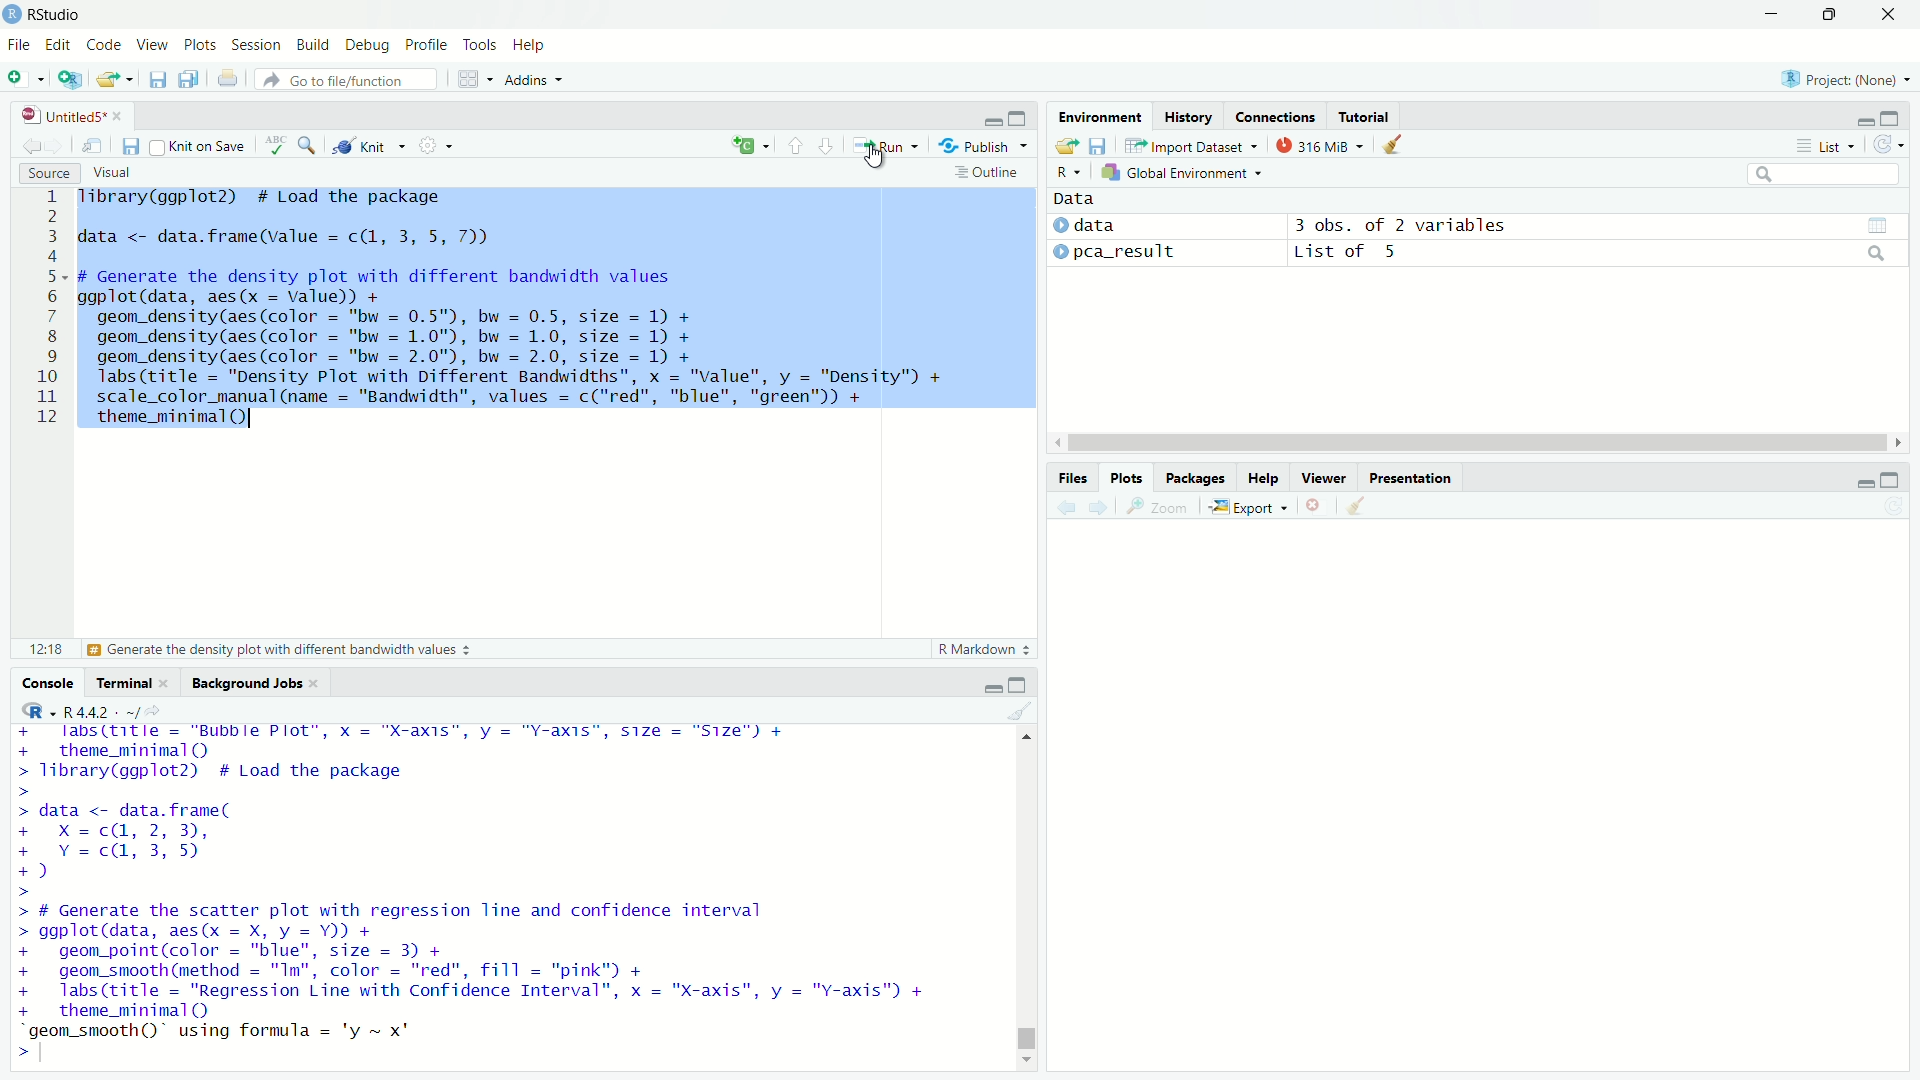 This screenshot has width=1920, height=1080. I want to click on Edit, so click(58, 45).